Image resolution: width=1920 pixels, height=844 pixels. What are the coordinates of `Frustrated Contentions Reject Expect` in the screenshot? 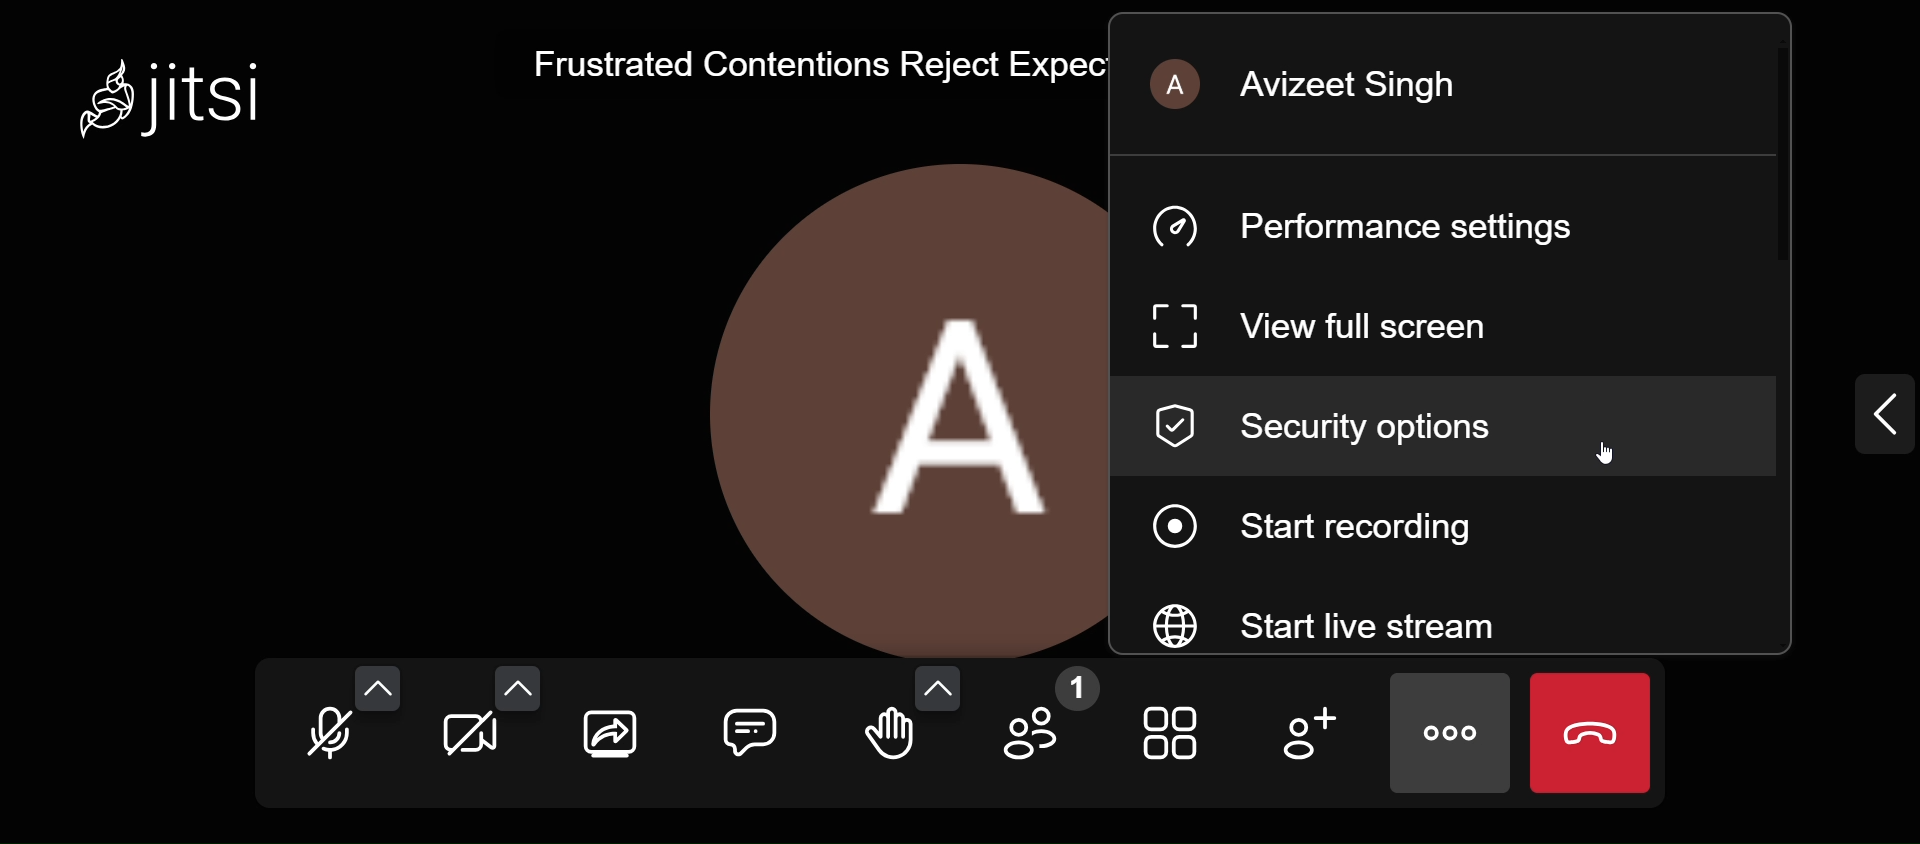 It's located at (788, 72).